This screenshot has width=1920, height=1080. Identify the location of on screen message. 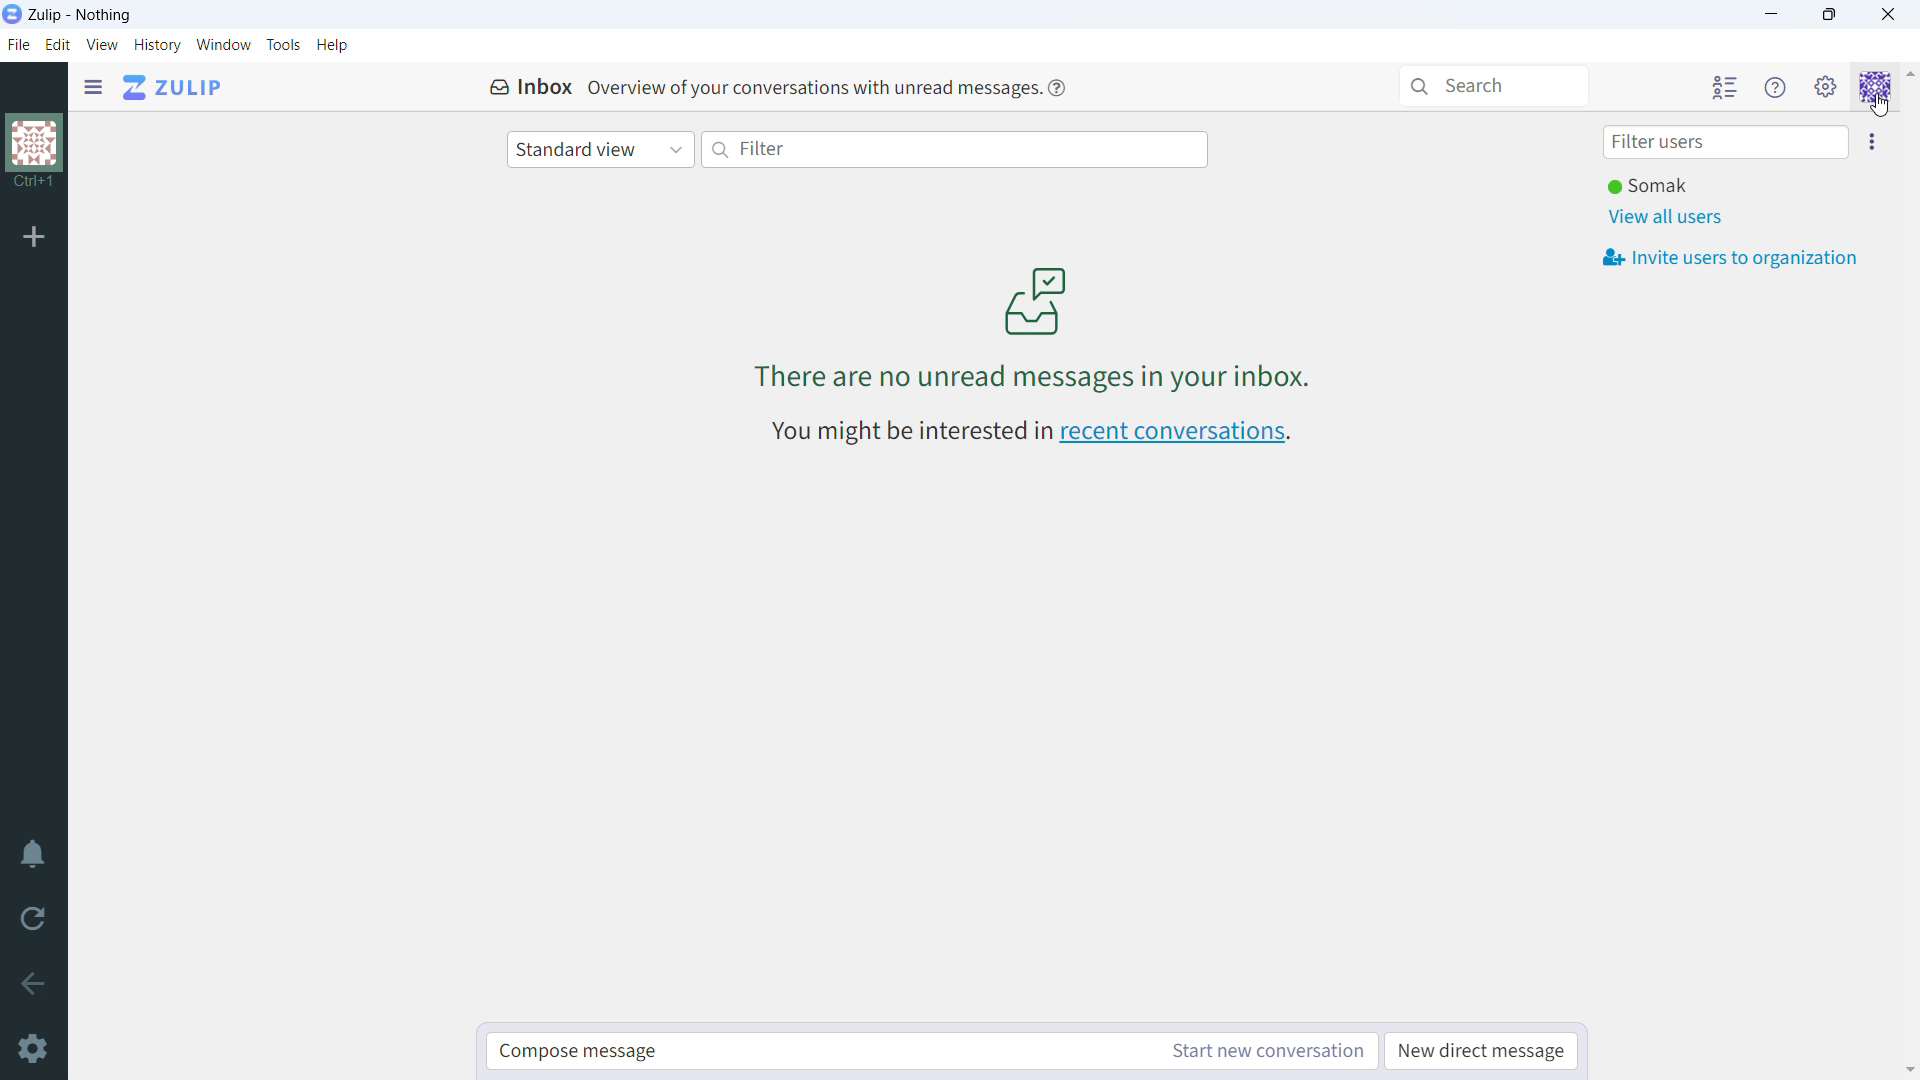
(1038, 325).